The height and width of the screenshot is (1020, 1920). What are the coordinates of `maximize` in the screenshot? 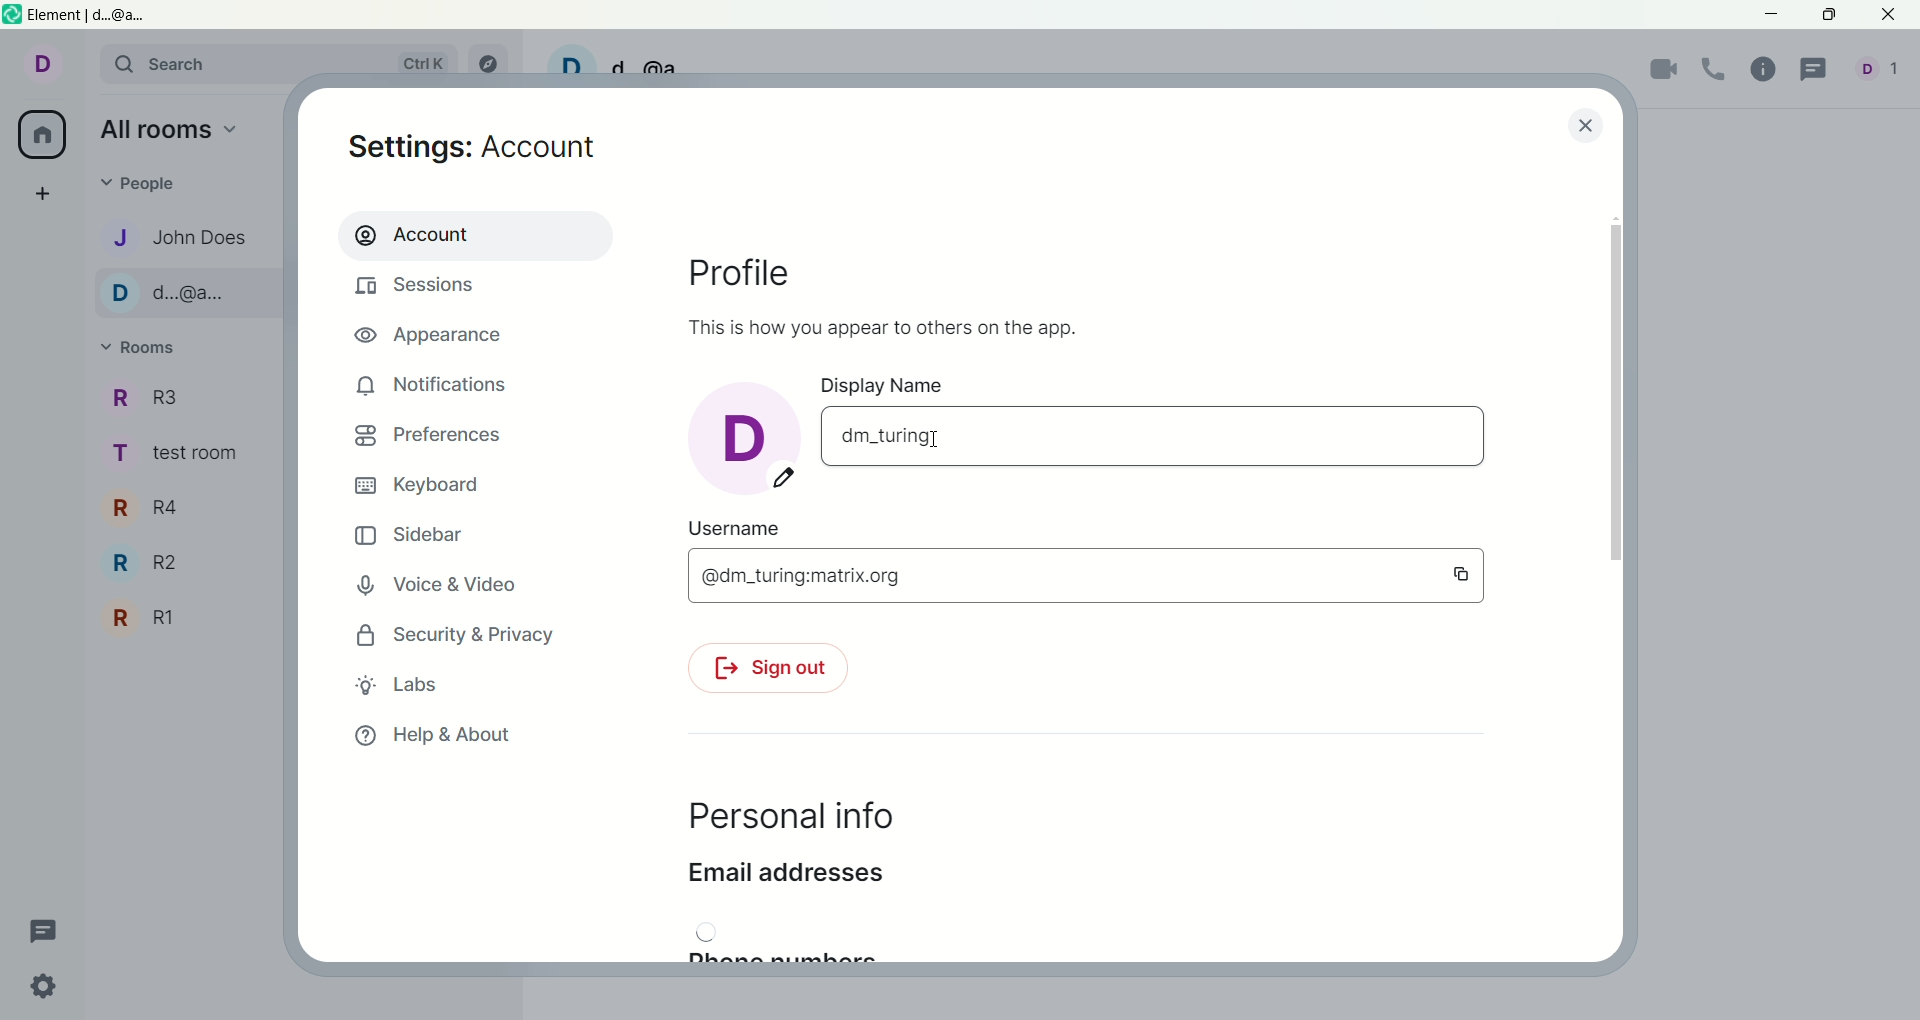 It's located at (1828, 15).